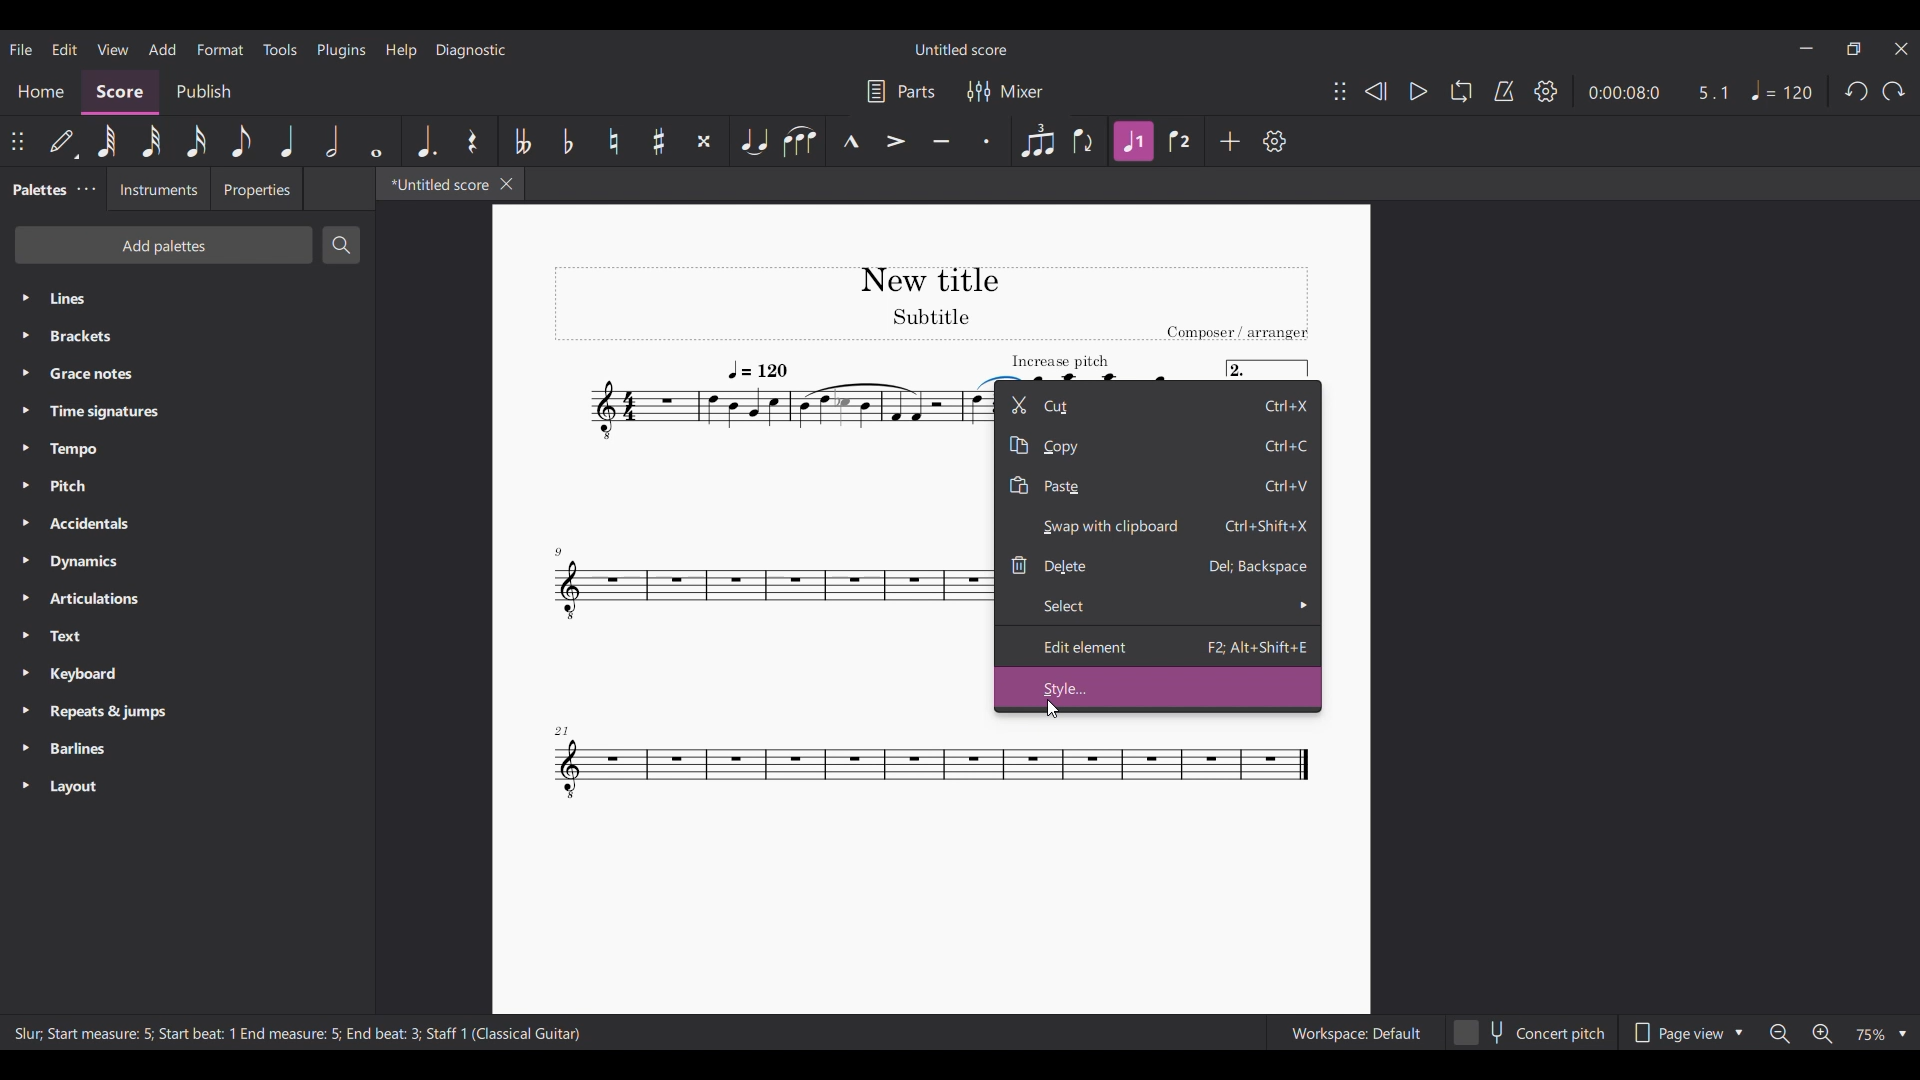  What do you see at coordinates (197, 141) in the screenshot?
I see `16th note` at bounding box center [197, 141].